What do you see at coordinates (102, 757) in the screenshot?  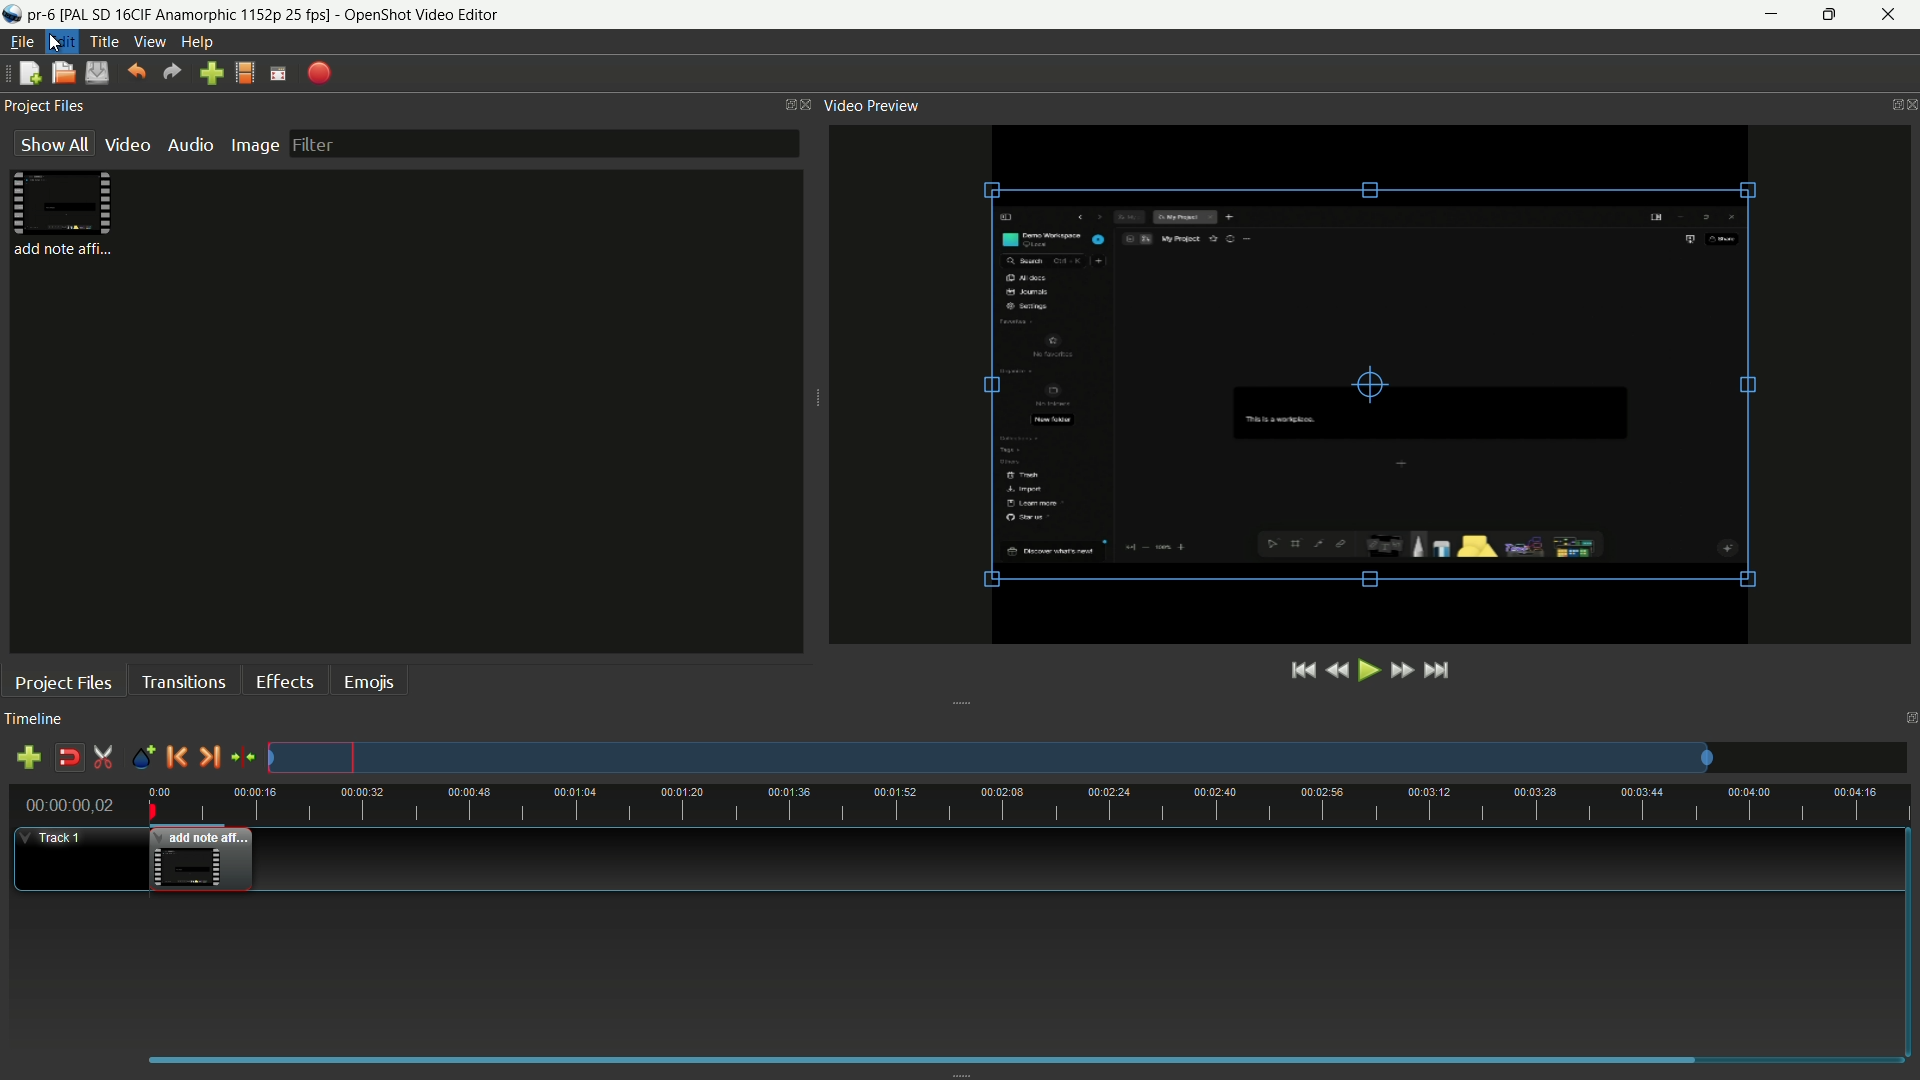 I see `enable razor` at bounding box center [102, 757].